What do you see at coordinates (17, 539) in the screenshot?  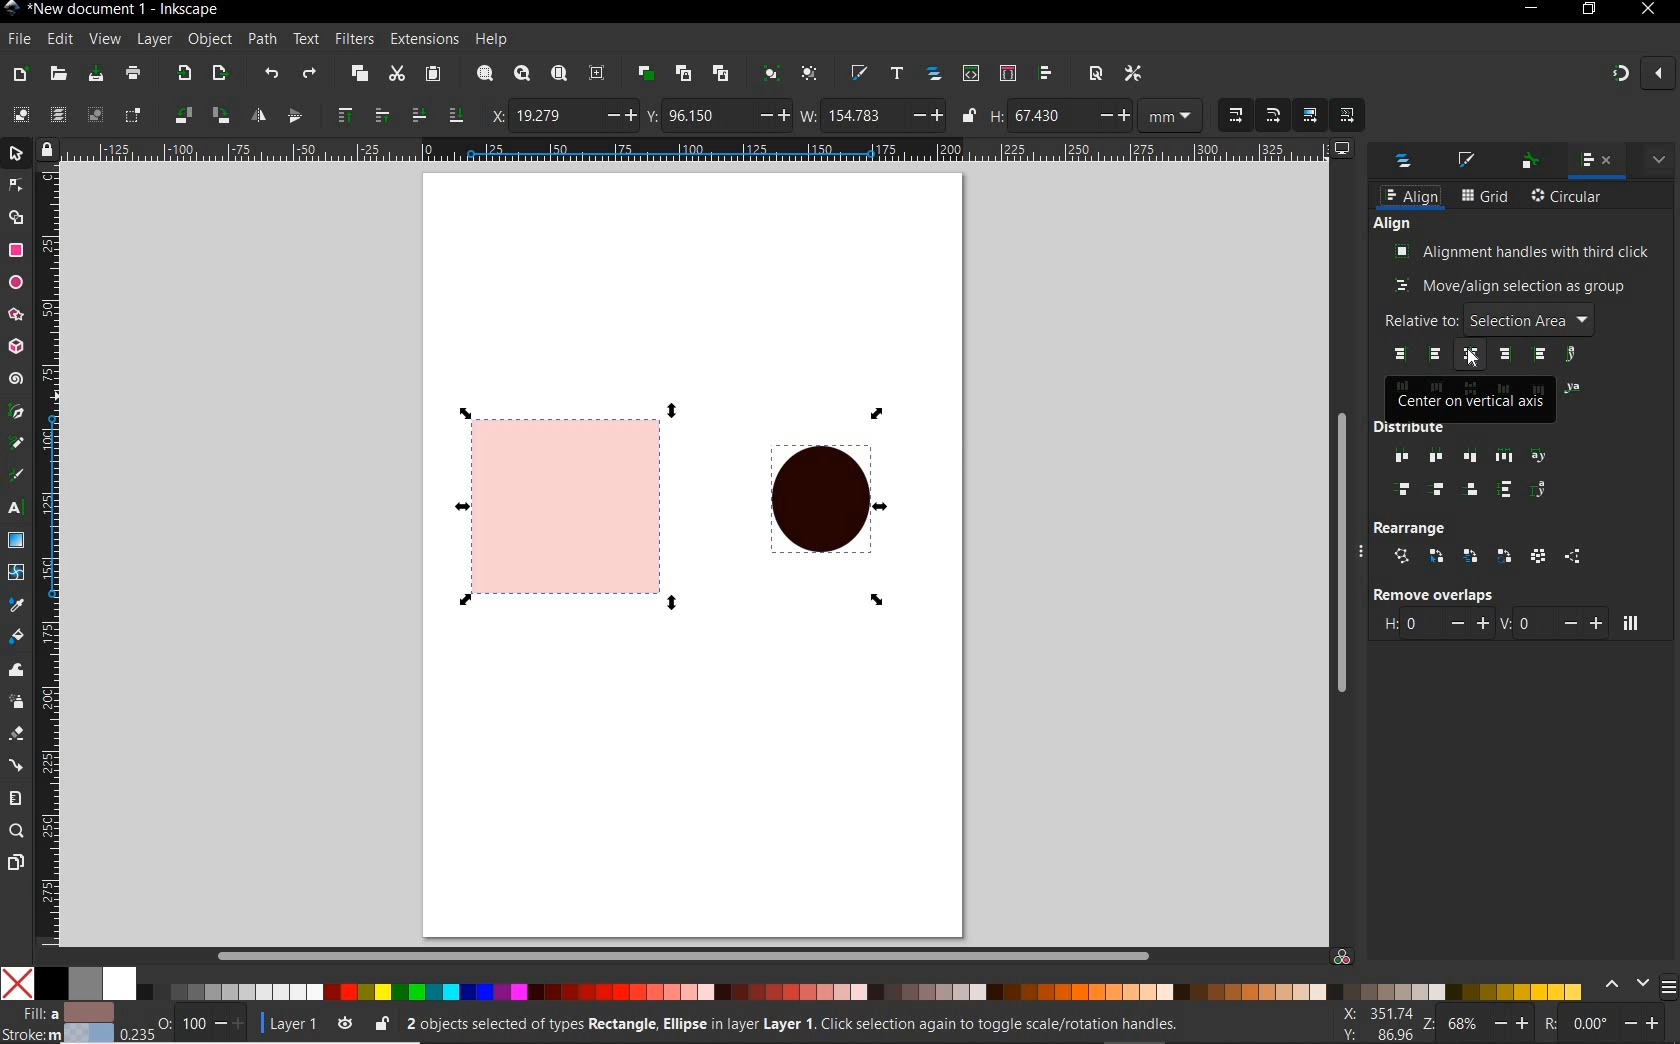 I see `gradient tool` at bounding box center [17, 539].